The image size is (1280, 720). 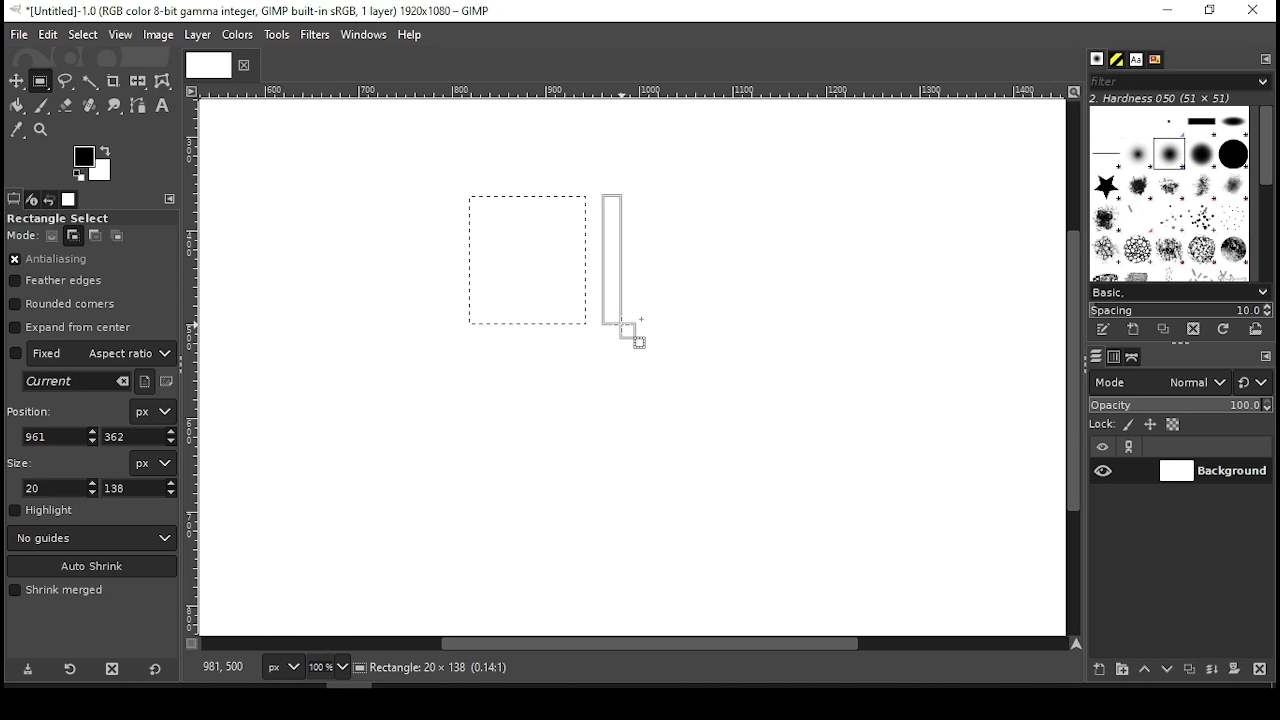 I want to click on refresh brushes, so click(x=1222, y=331).